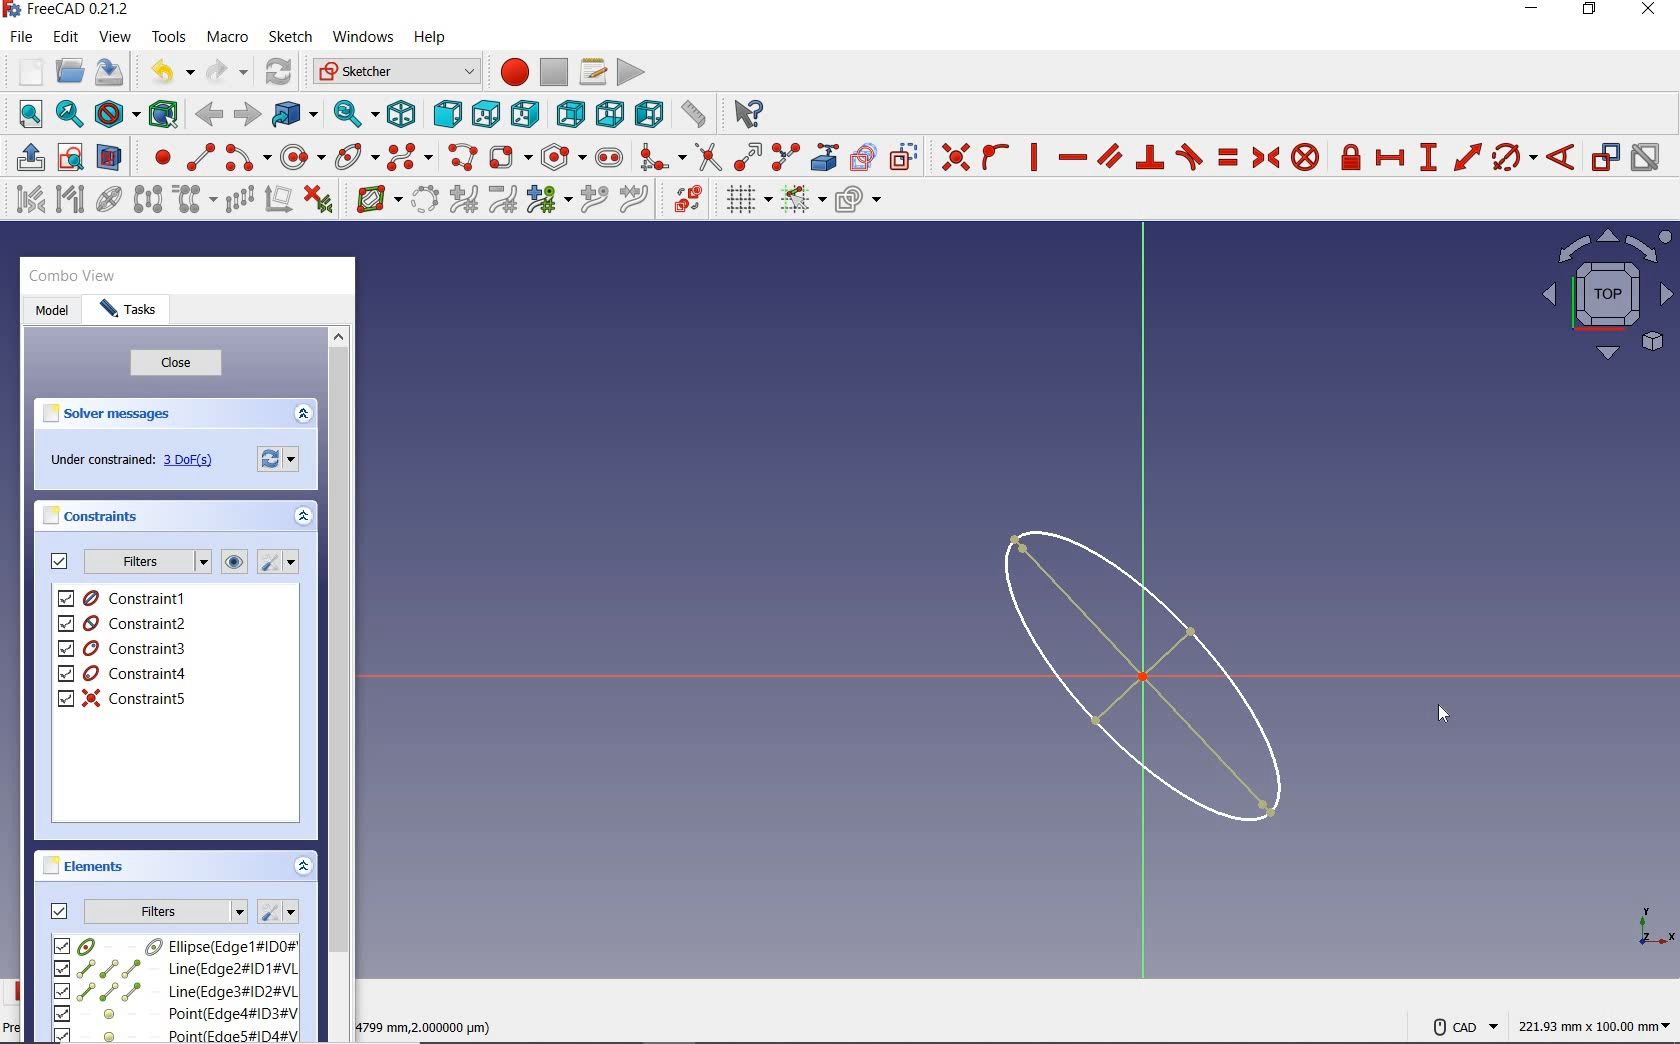 This screenshot has width=1680, height=1044. I want to click on rectangular array, so click(239, 201).